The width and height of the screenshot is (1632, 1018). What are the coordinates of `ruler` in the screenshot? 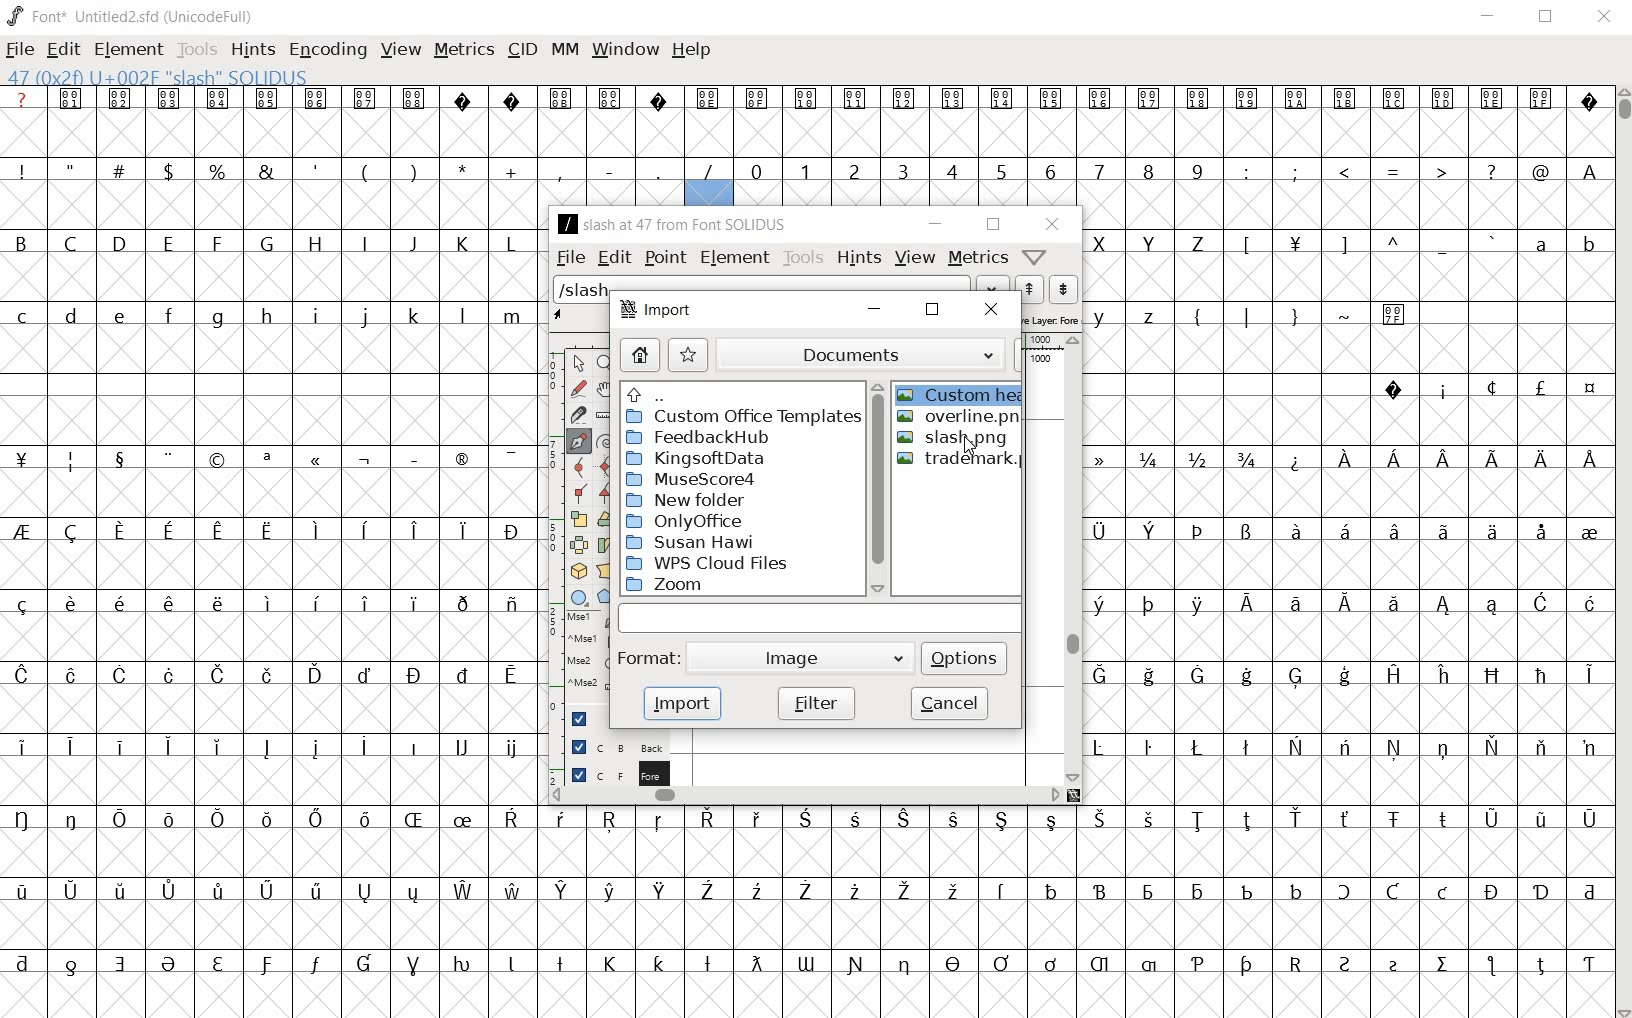 It's located at (1044, 340).